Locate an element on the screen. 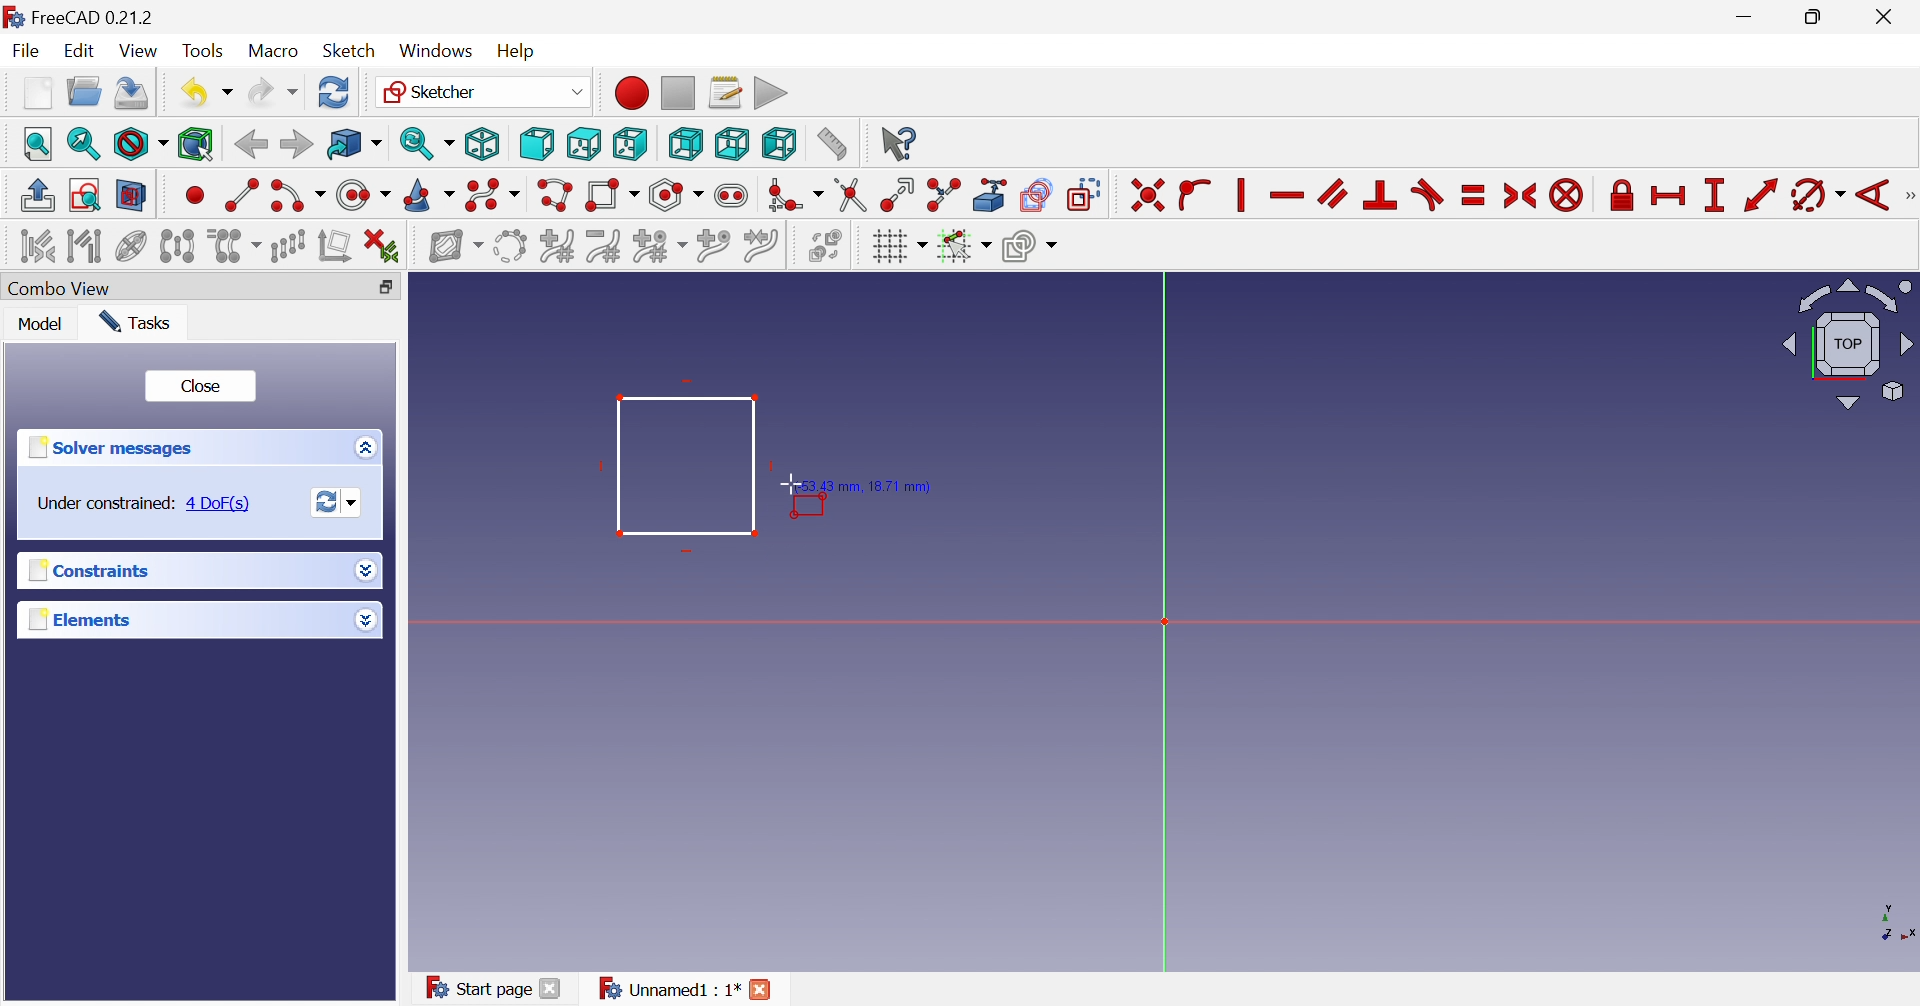  Create slot is located at coordinates (734, 196).